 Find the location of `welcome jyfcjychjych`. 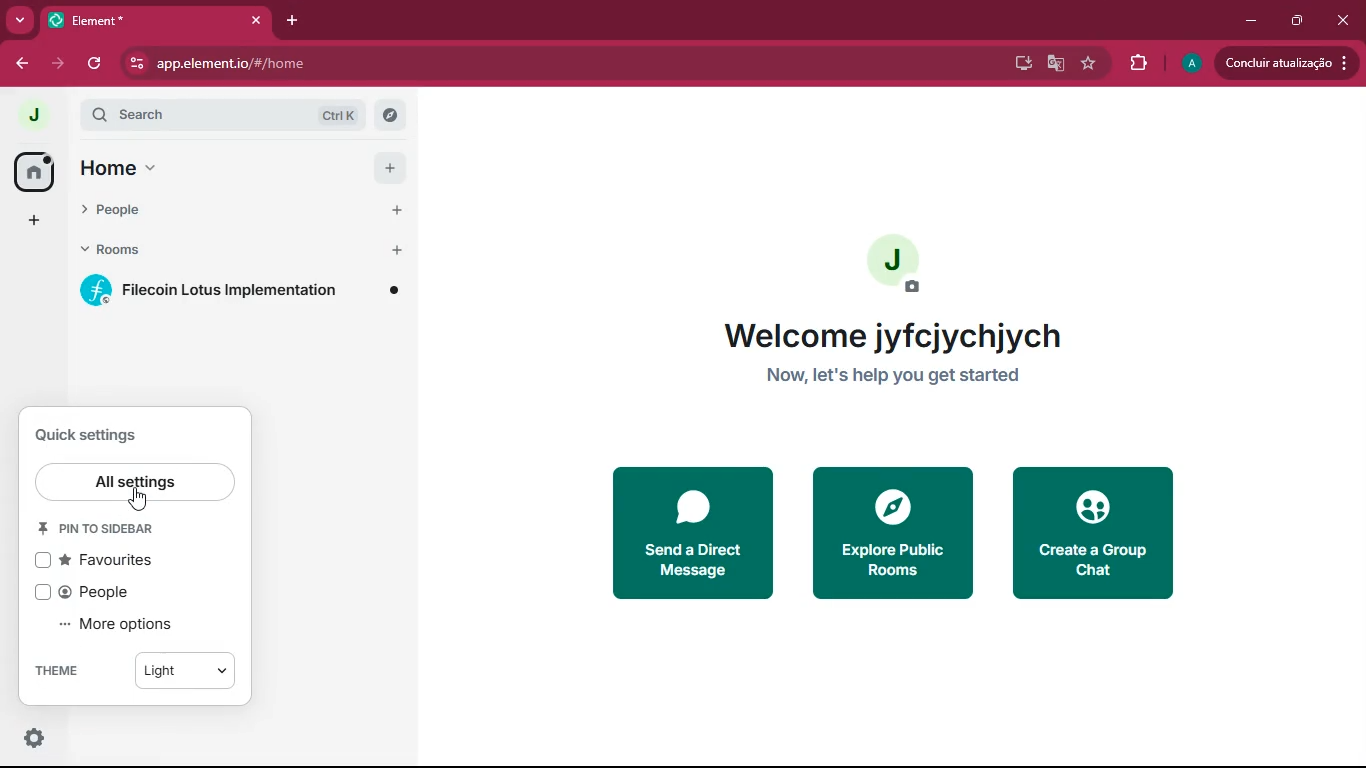

welcome jyfcjychjych is located at coordinates (896, 335).